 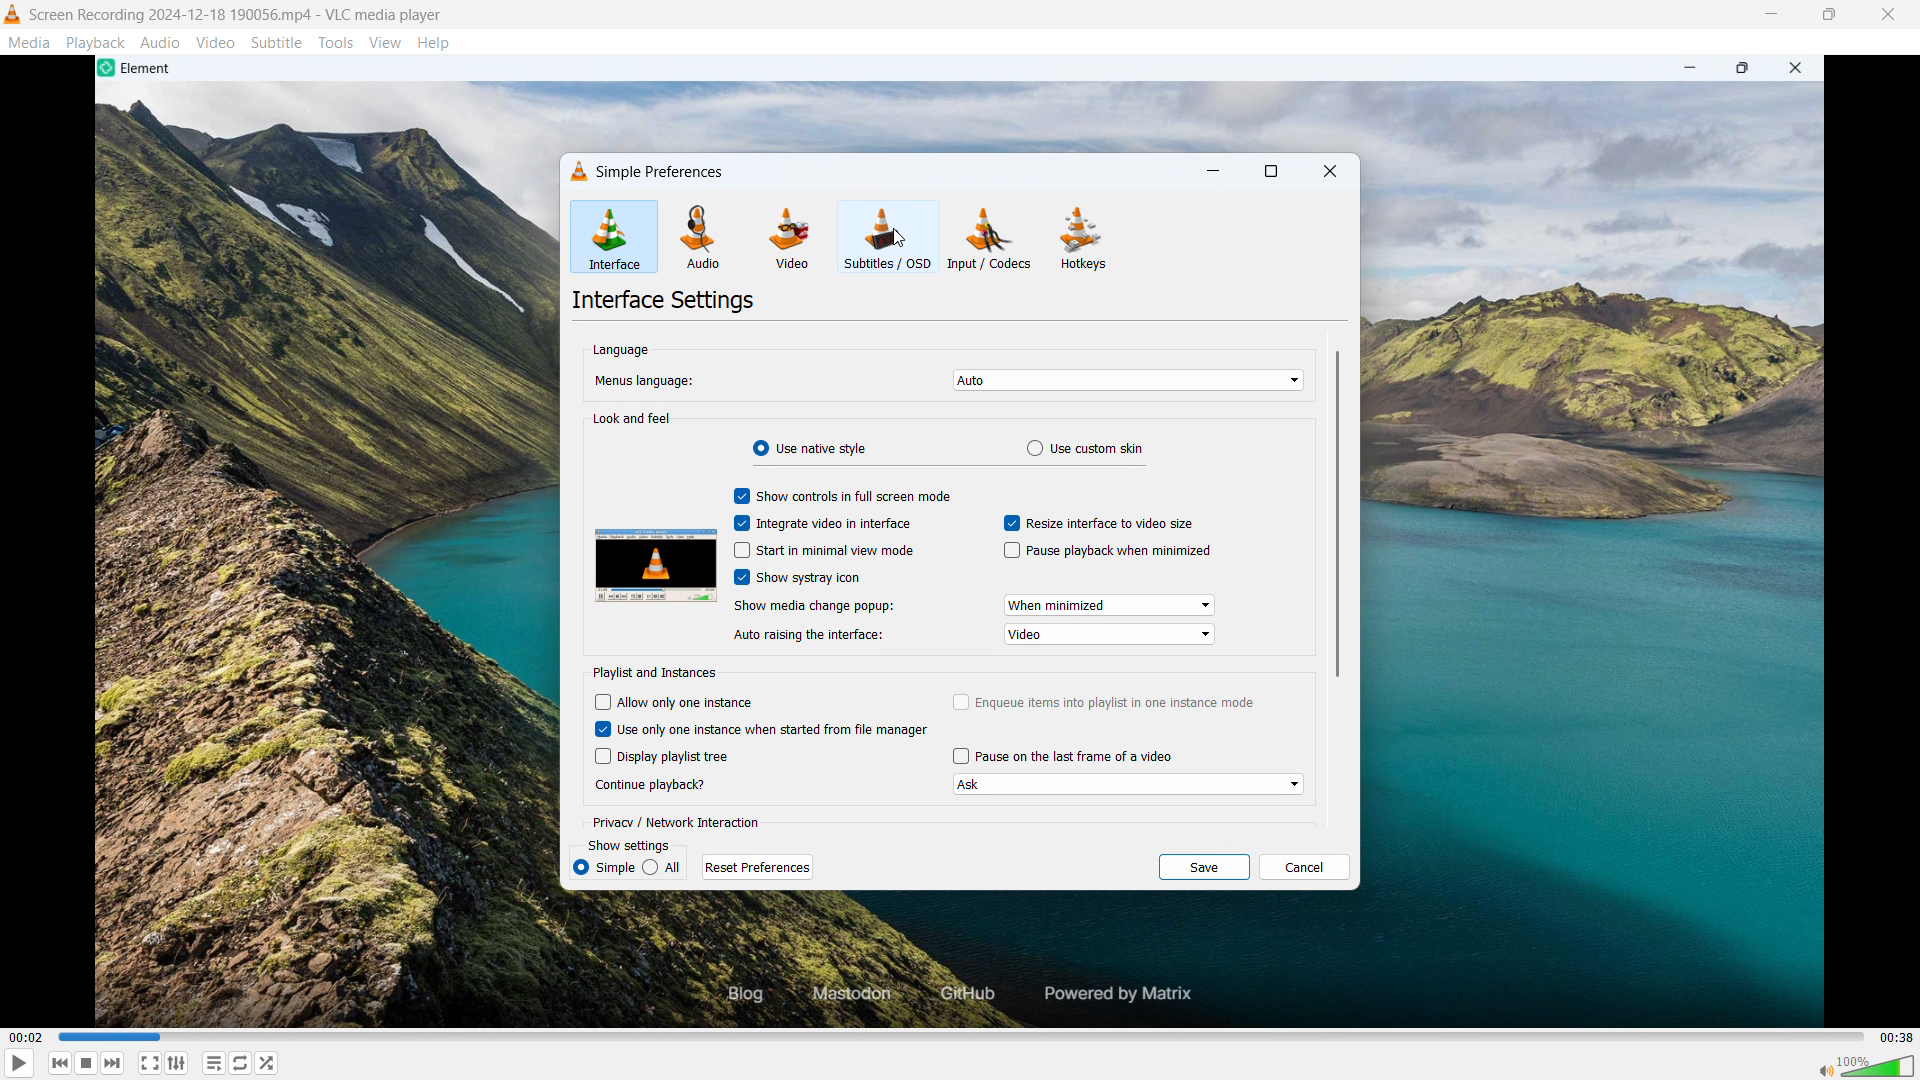 I want to click on enqueue items in playlist in one instance mode, so click(x=1104, y=703).